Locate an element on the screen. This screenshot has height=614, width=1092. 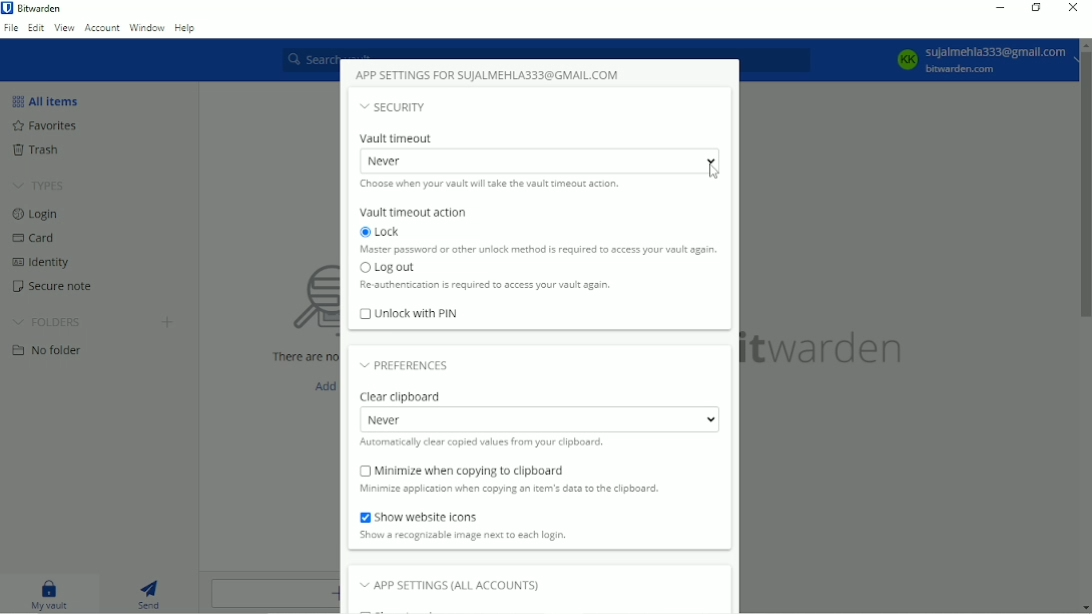
My vault is located at coordinates (44, 593).